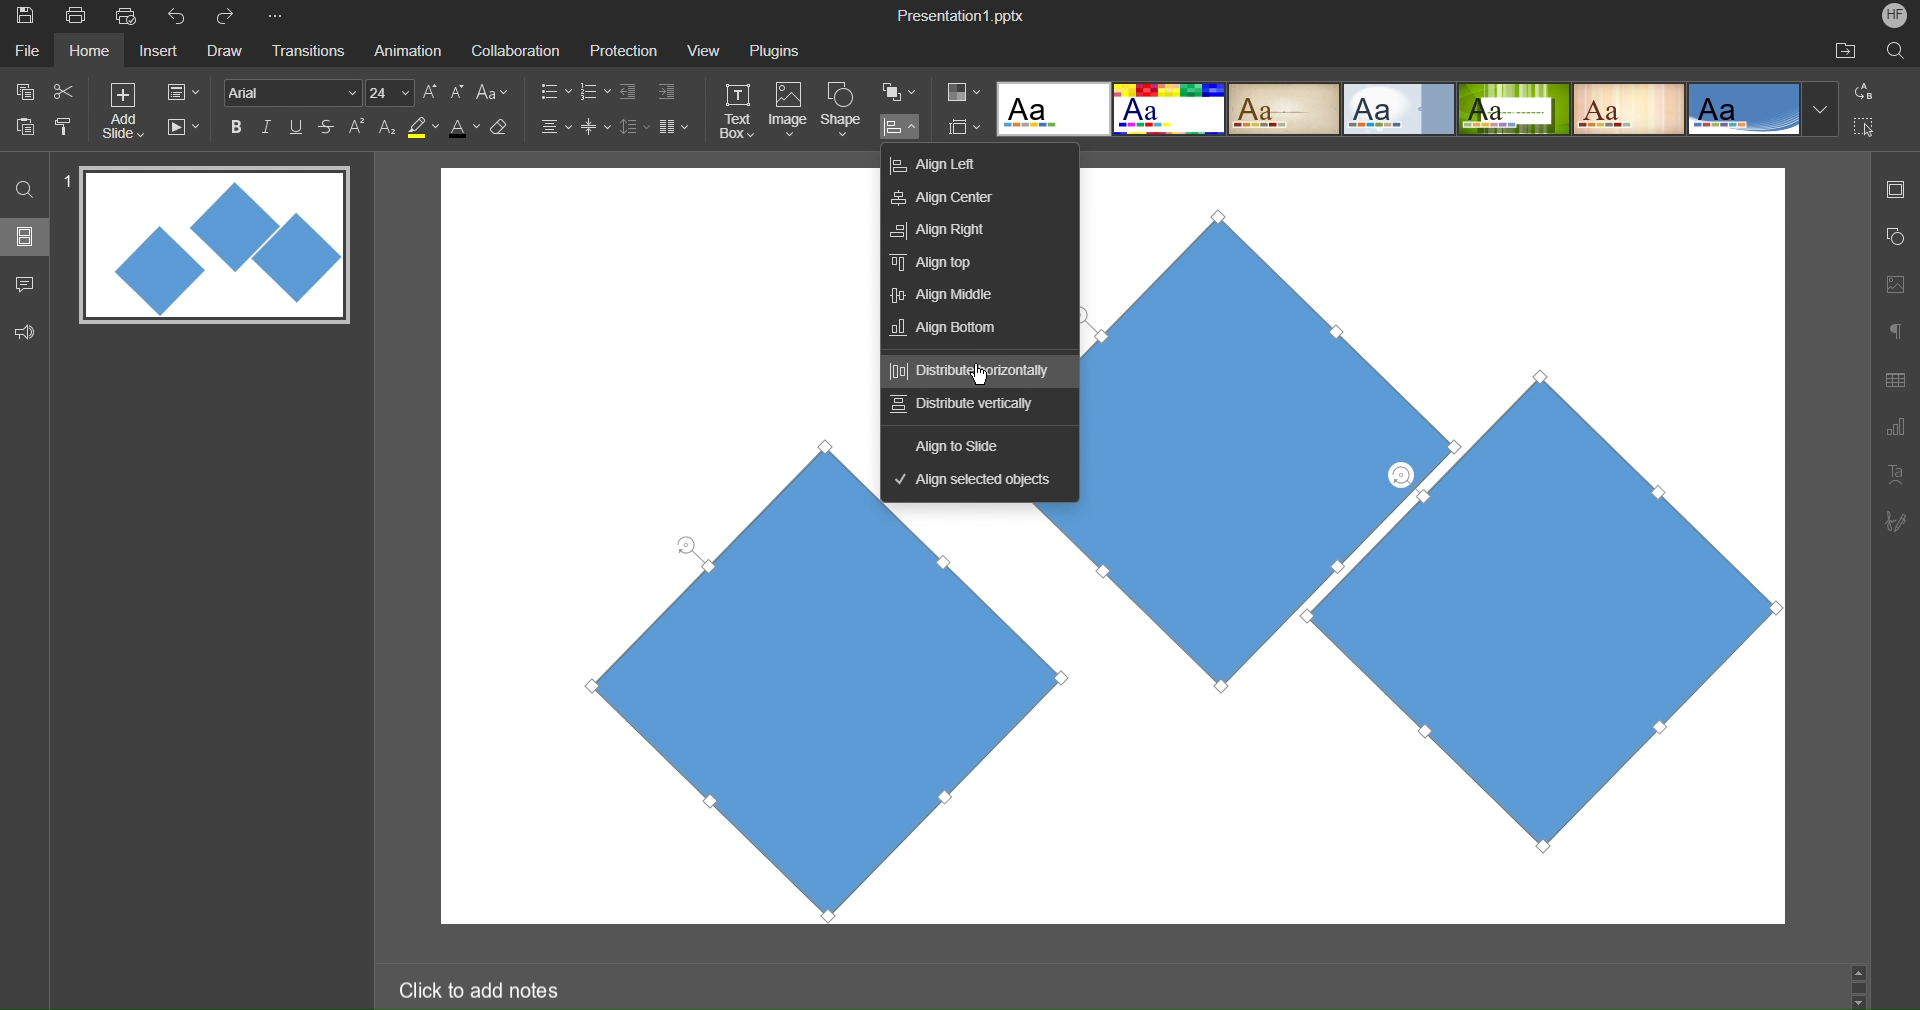  I want to click on align middle, so click(968, 292).